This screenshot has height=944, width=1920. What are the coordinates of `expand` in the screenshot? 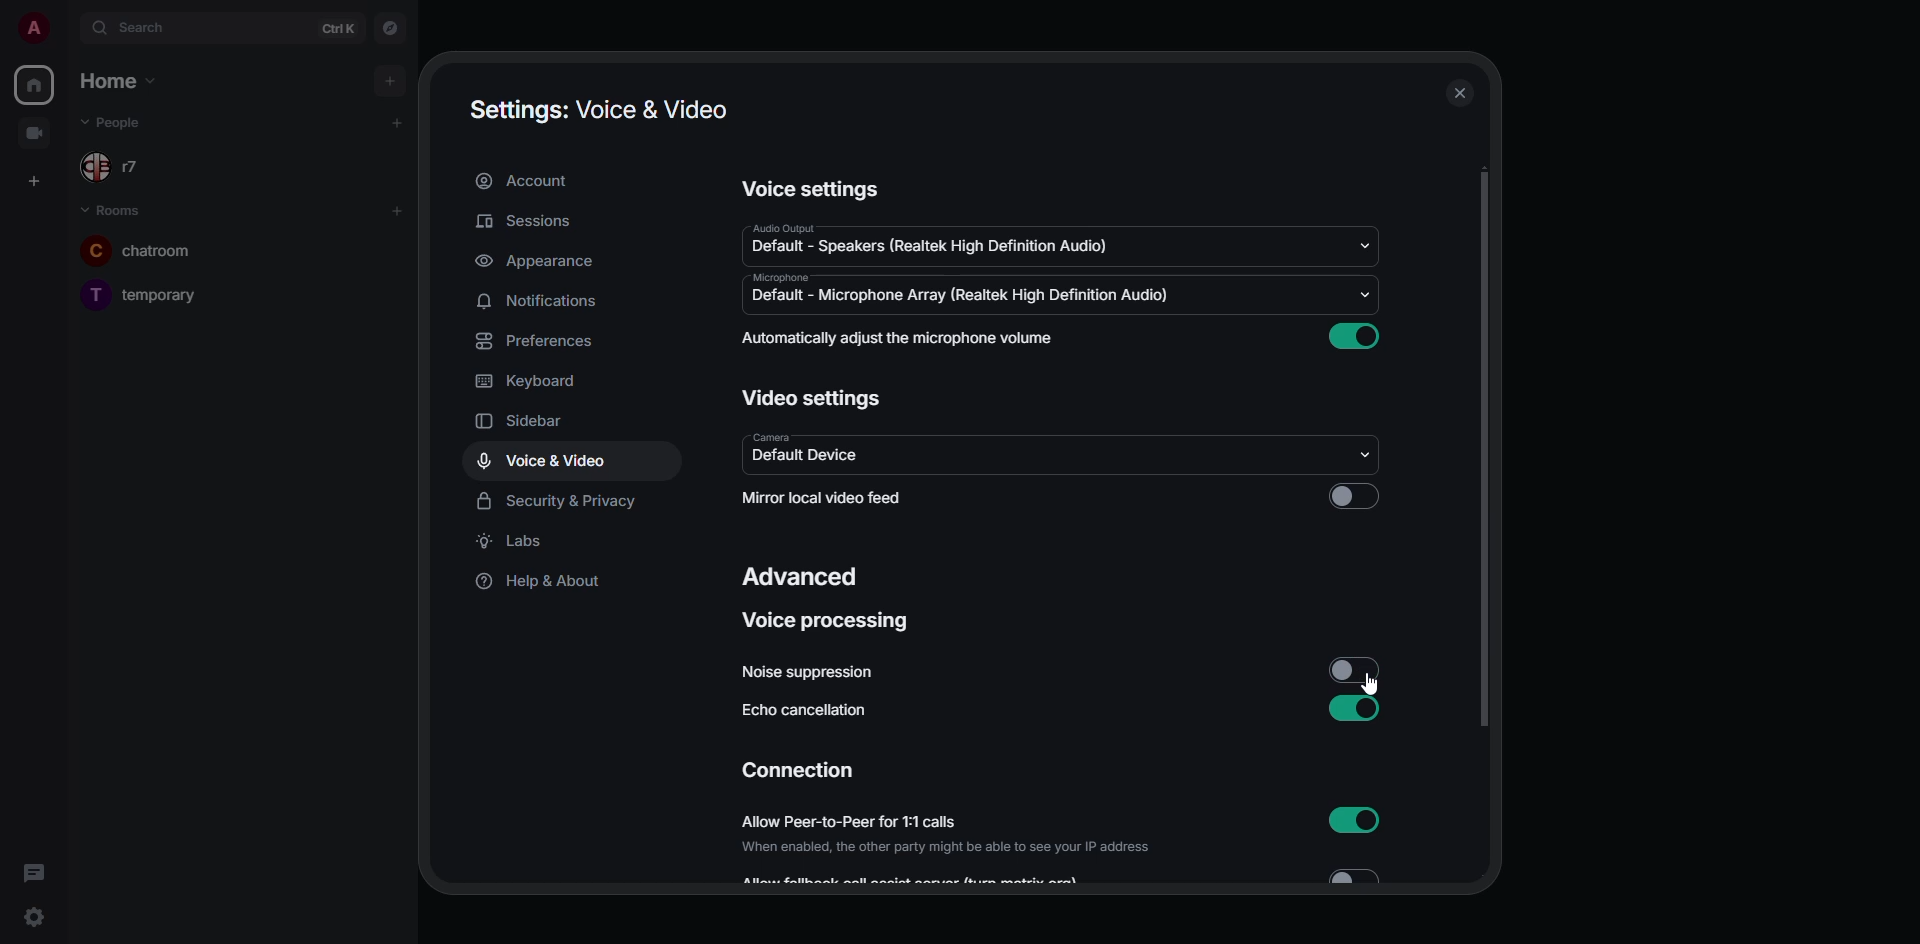 It's located at (70, 30).